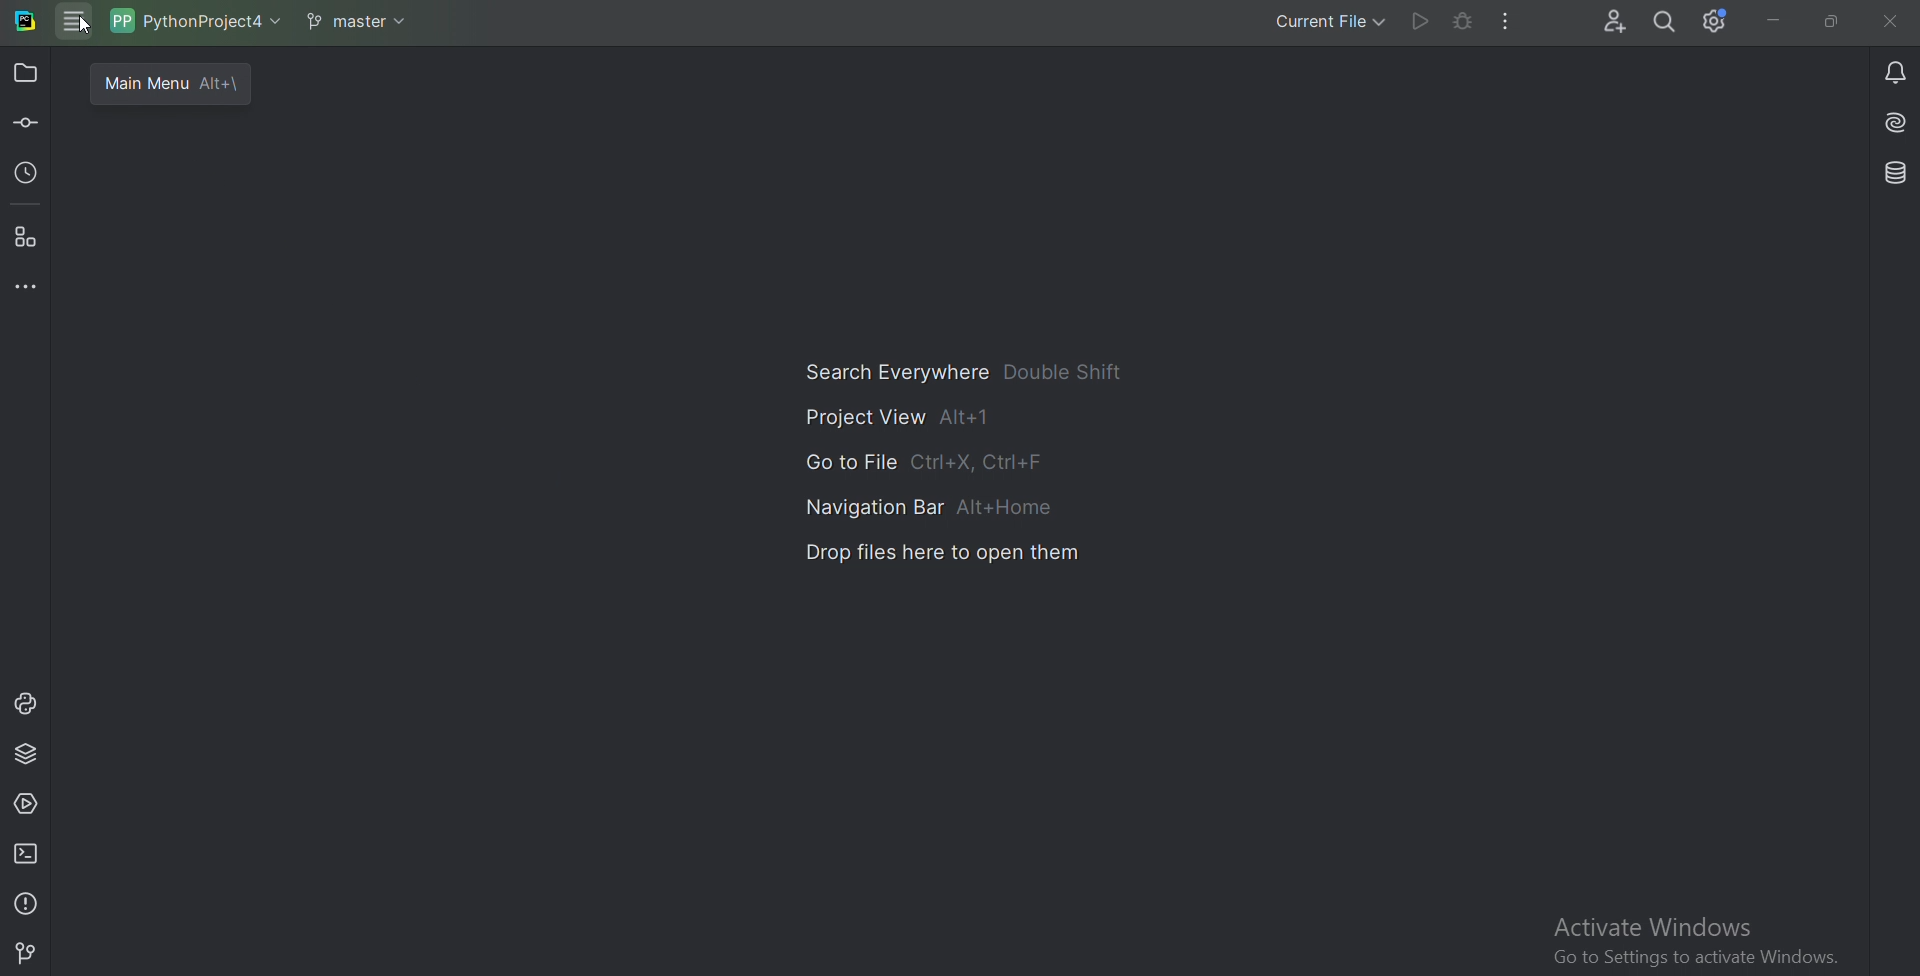 Image resolution: width=1920 pixels, height=976 pixels. What do you see at coordinates (1419, 22) in the screenshot?
I see `Run` at bounding box center [1419, 22].